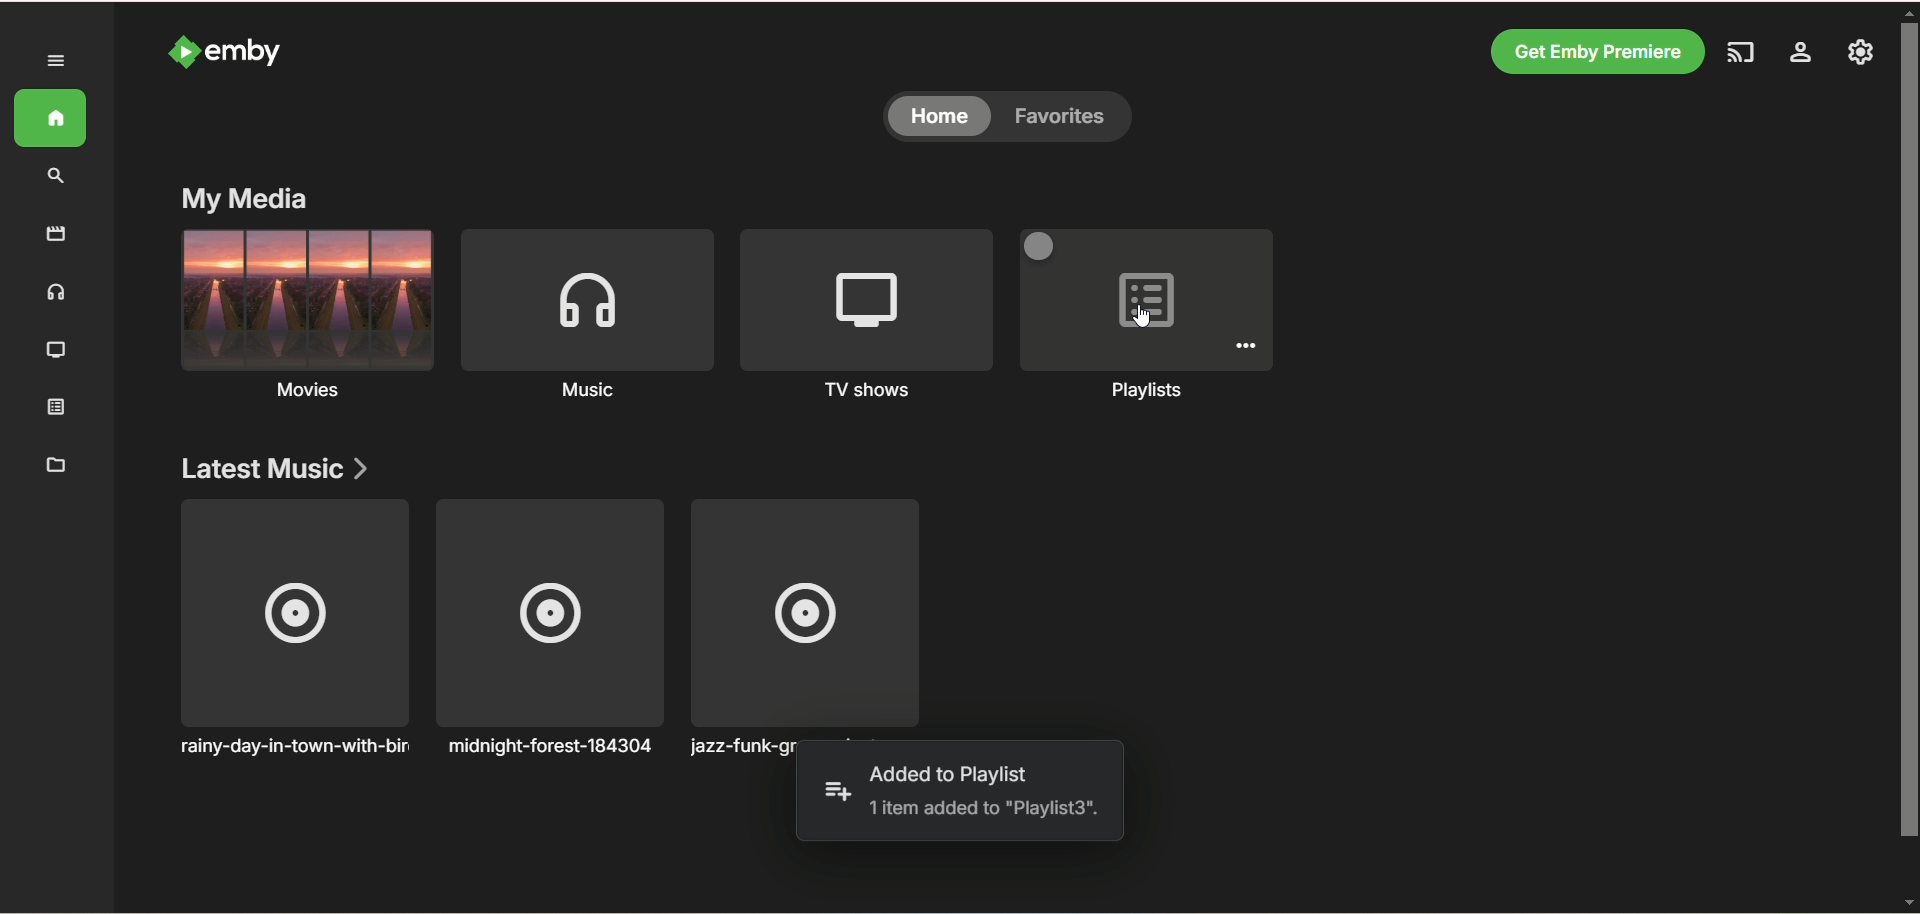  I want to click on playlist, so click(63, 409).